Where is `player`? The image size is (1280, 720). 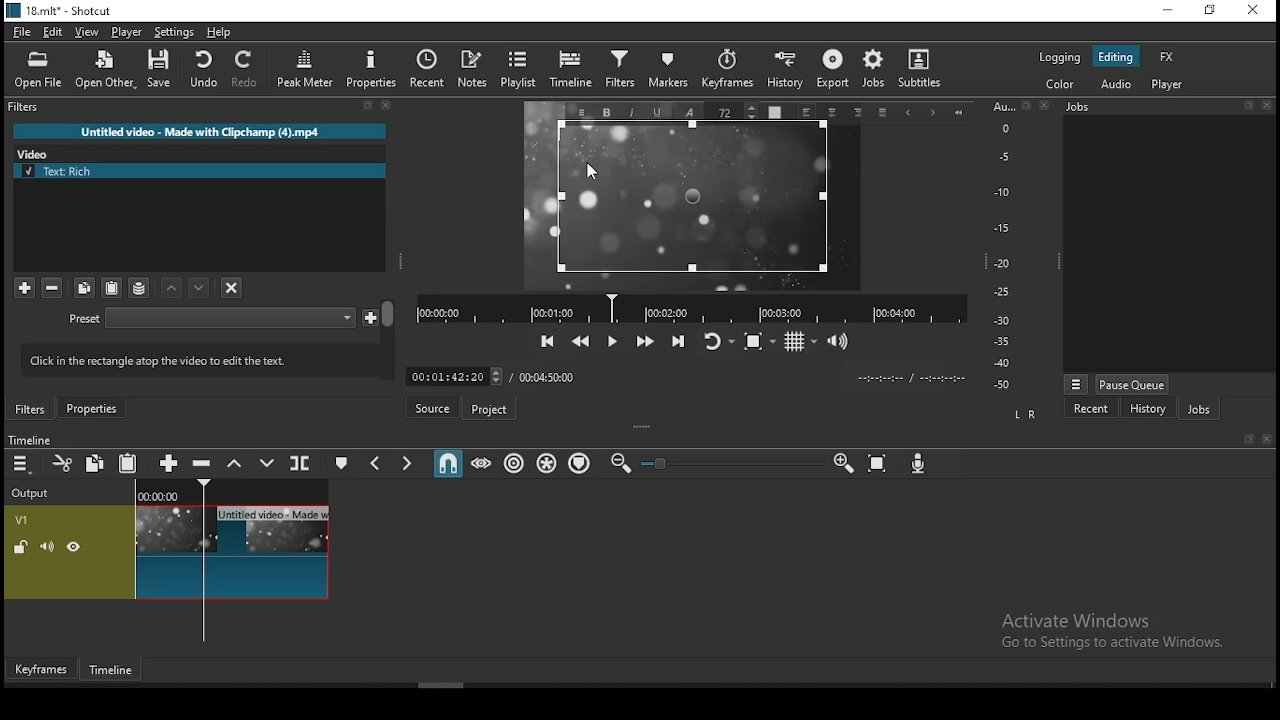
player is located at coordinates (127, 32).